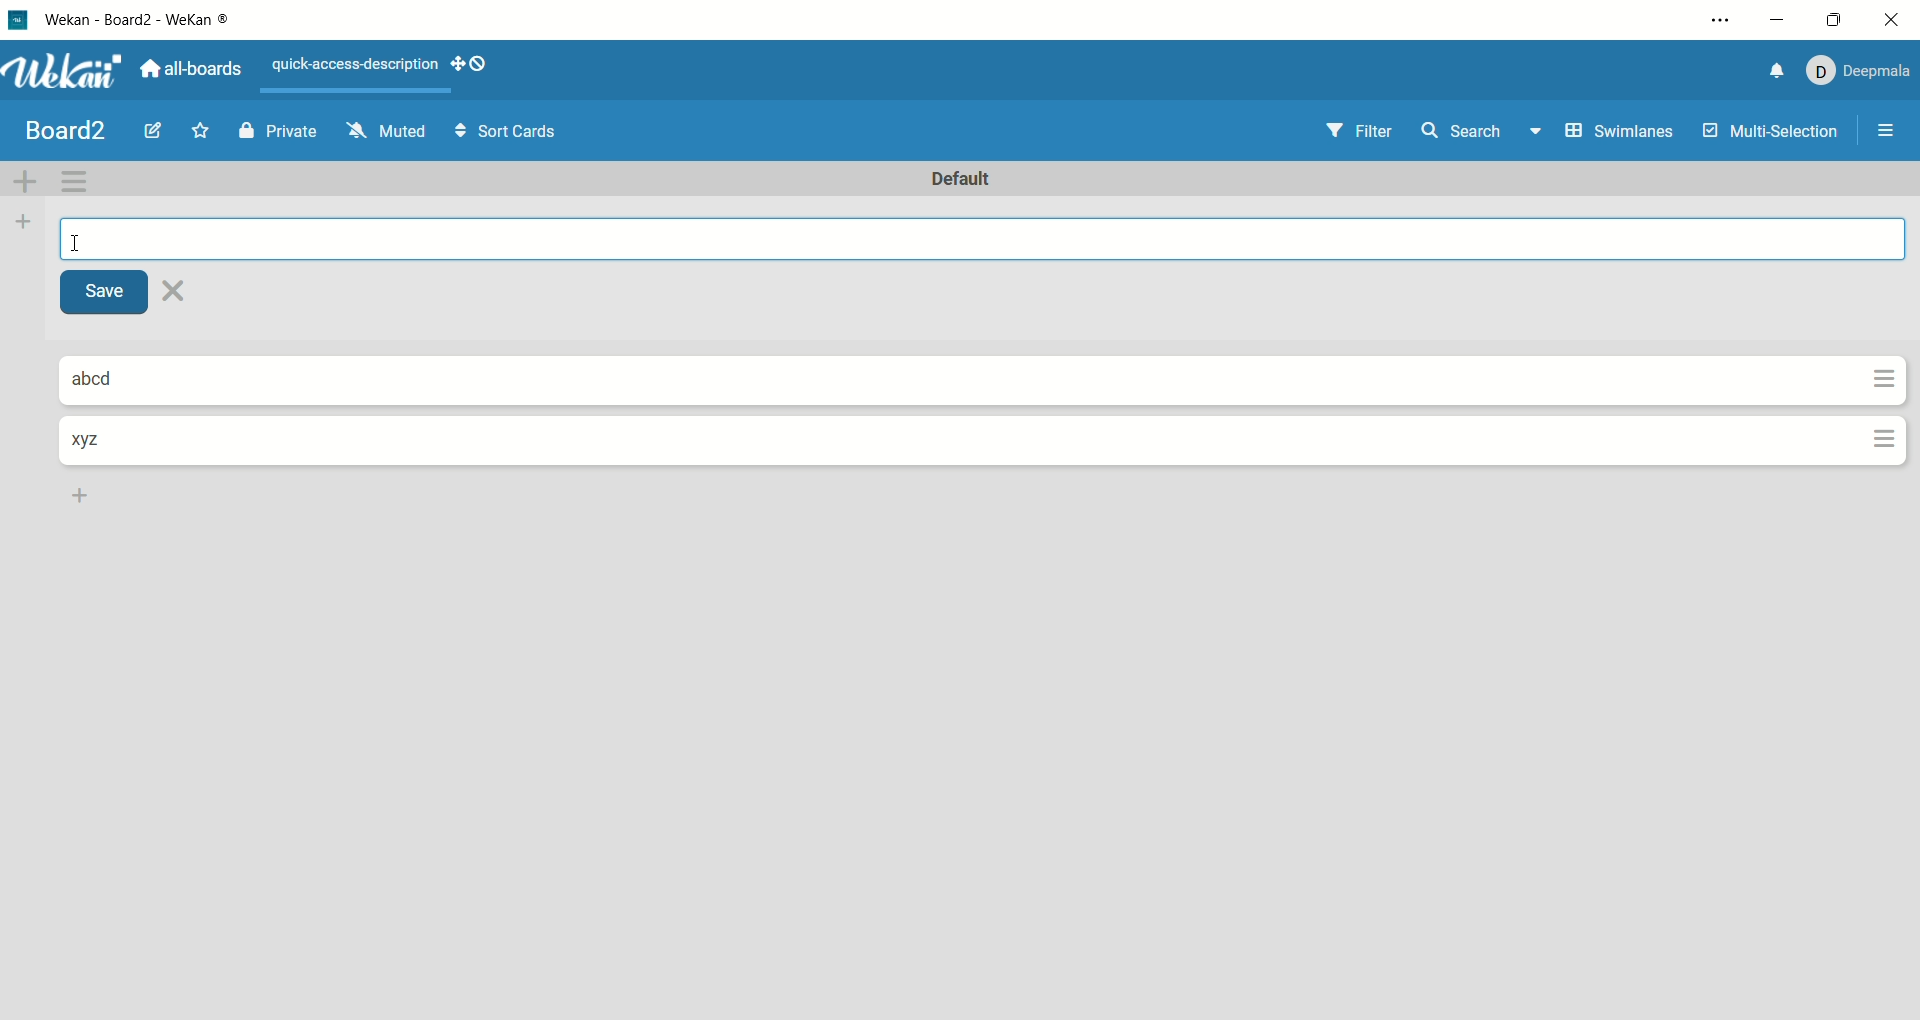  What do you see at coordinates (28, 178) in the screenshot?
I see `add swimlane` at bounding box center [28, 178].